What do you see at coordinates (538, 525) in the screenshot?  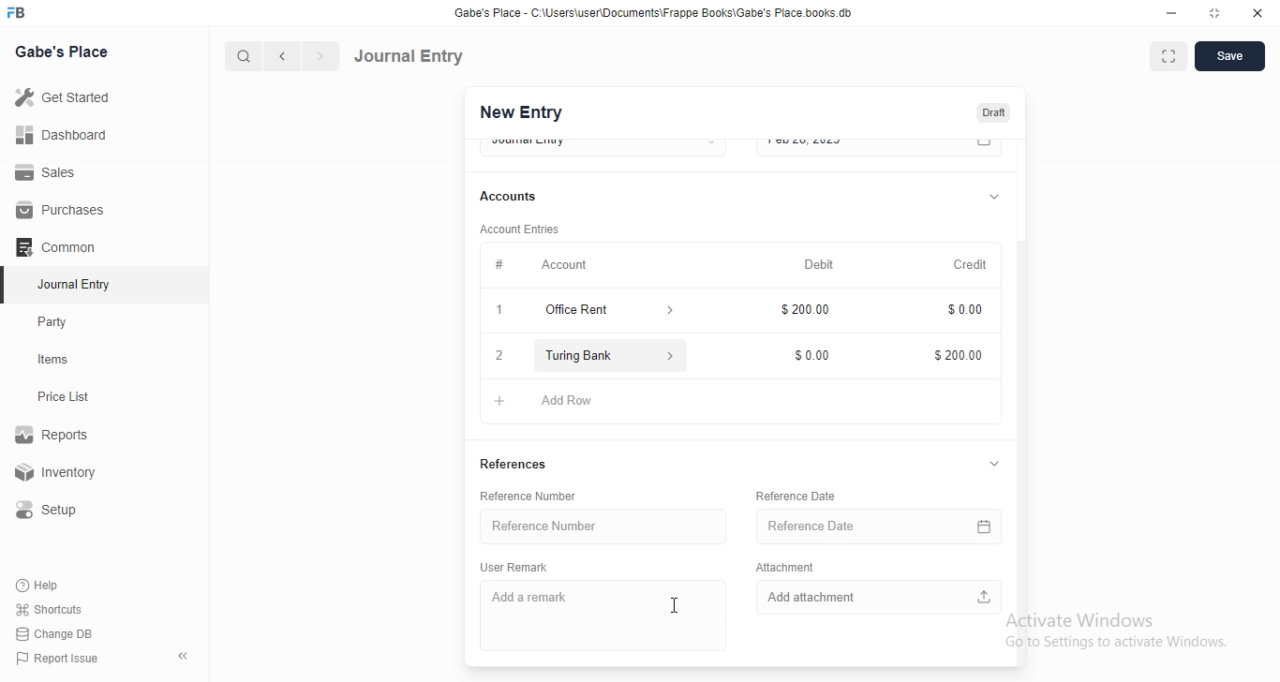 I see `Reference Number` at bounding box center [538, 525].